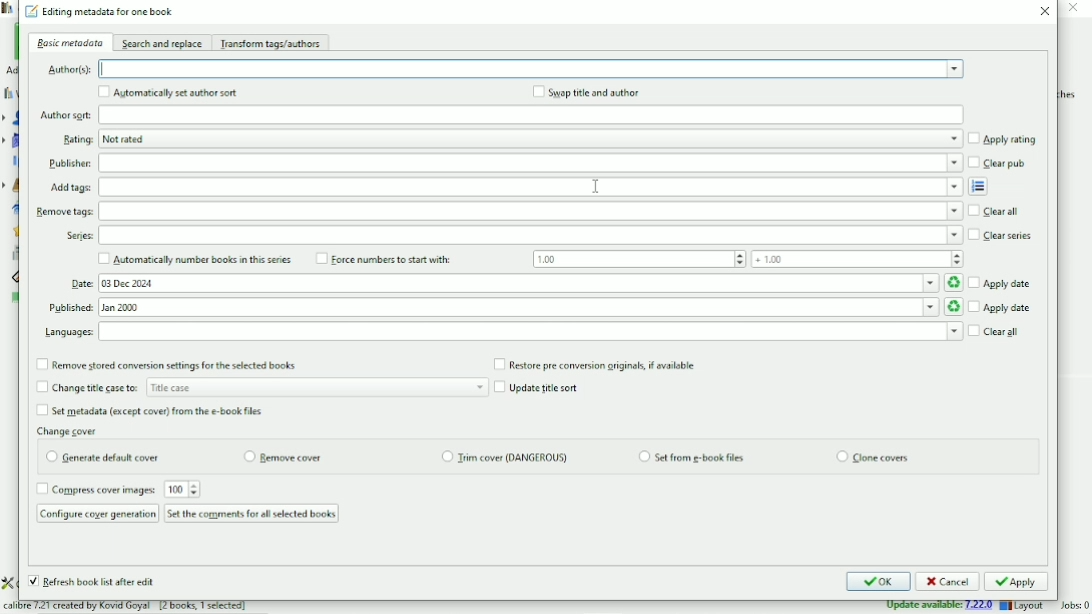 The width and height of the screenshot is (1092, 614). Describe the element at coordinates (598, 364) in the screenshot. I see `Restore per conversion originals, if available.` at that location.